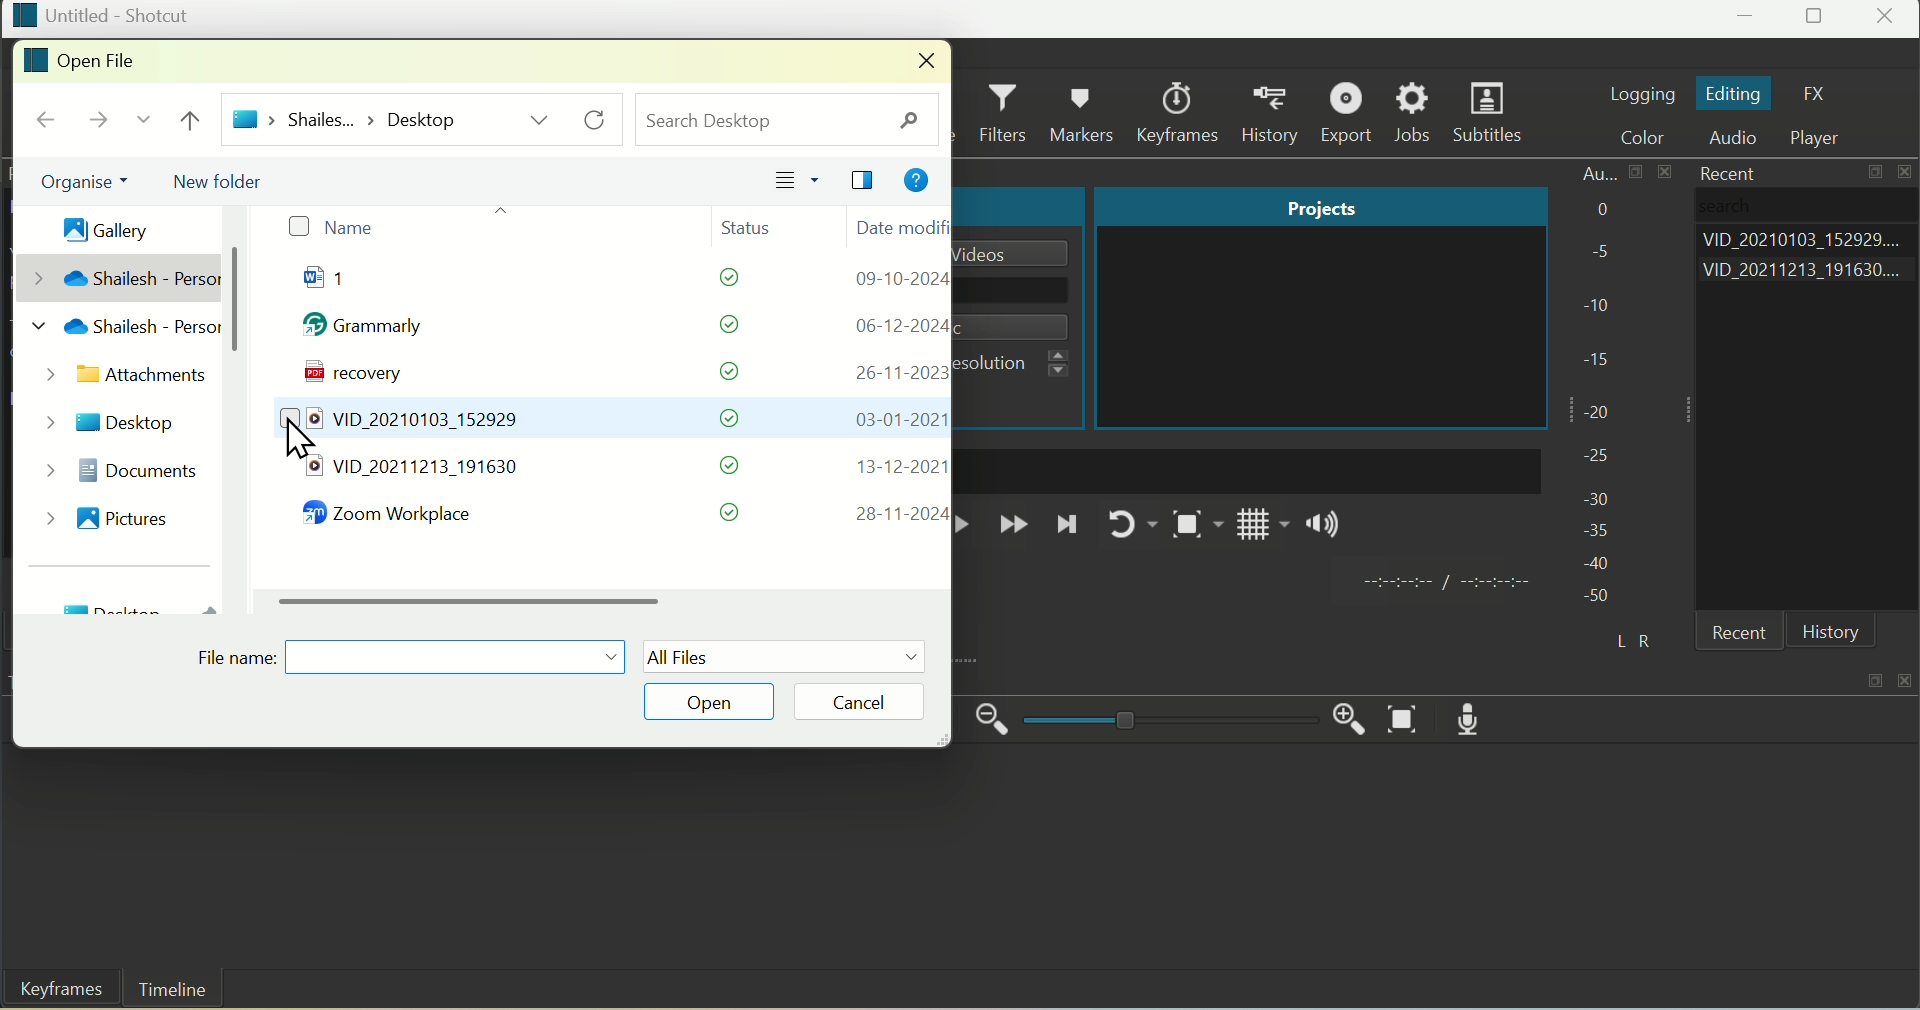 The height and width of the screenshot is (1010, 1920). Describe the element at coordinates (1414, 113) in the screenshot. I see `Jobs` at that location.